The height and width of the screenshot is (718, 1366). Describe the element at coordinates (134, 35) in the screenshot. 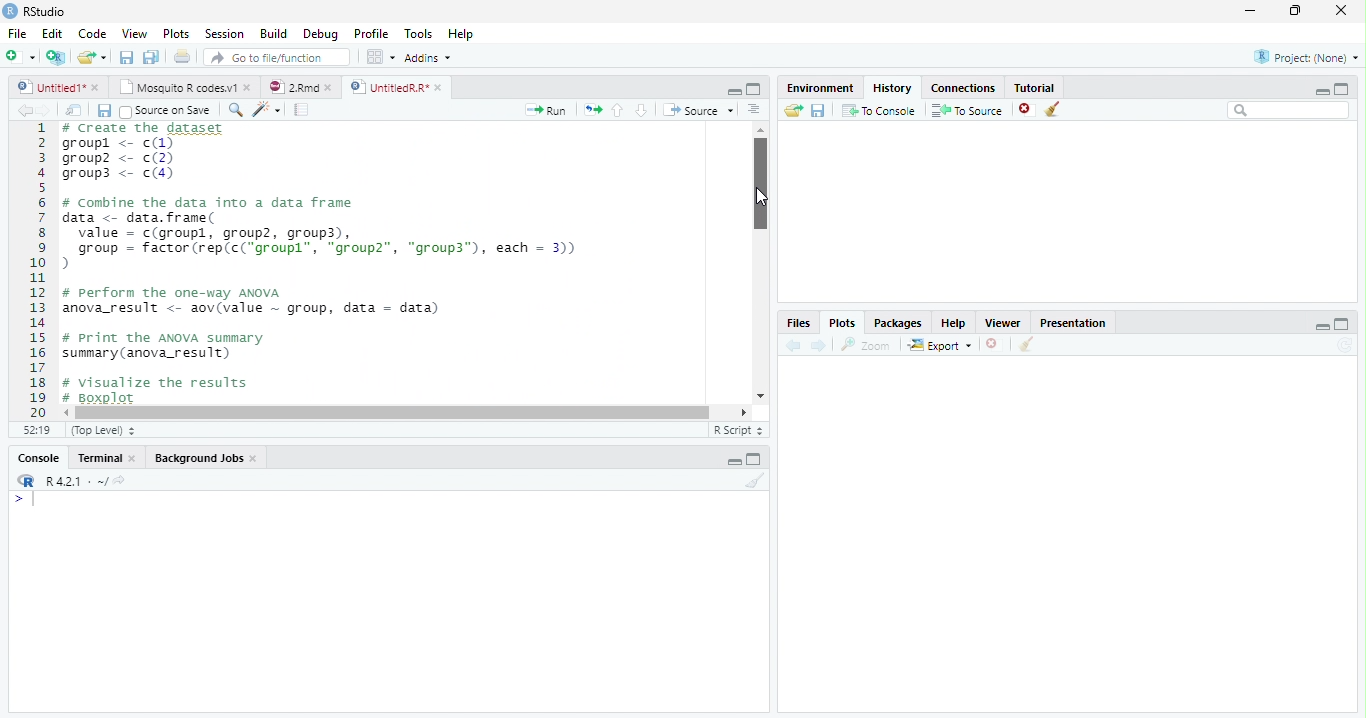

I see `View` at that location.